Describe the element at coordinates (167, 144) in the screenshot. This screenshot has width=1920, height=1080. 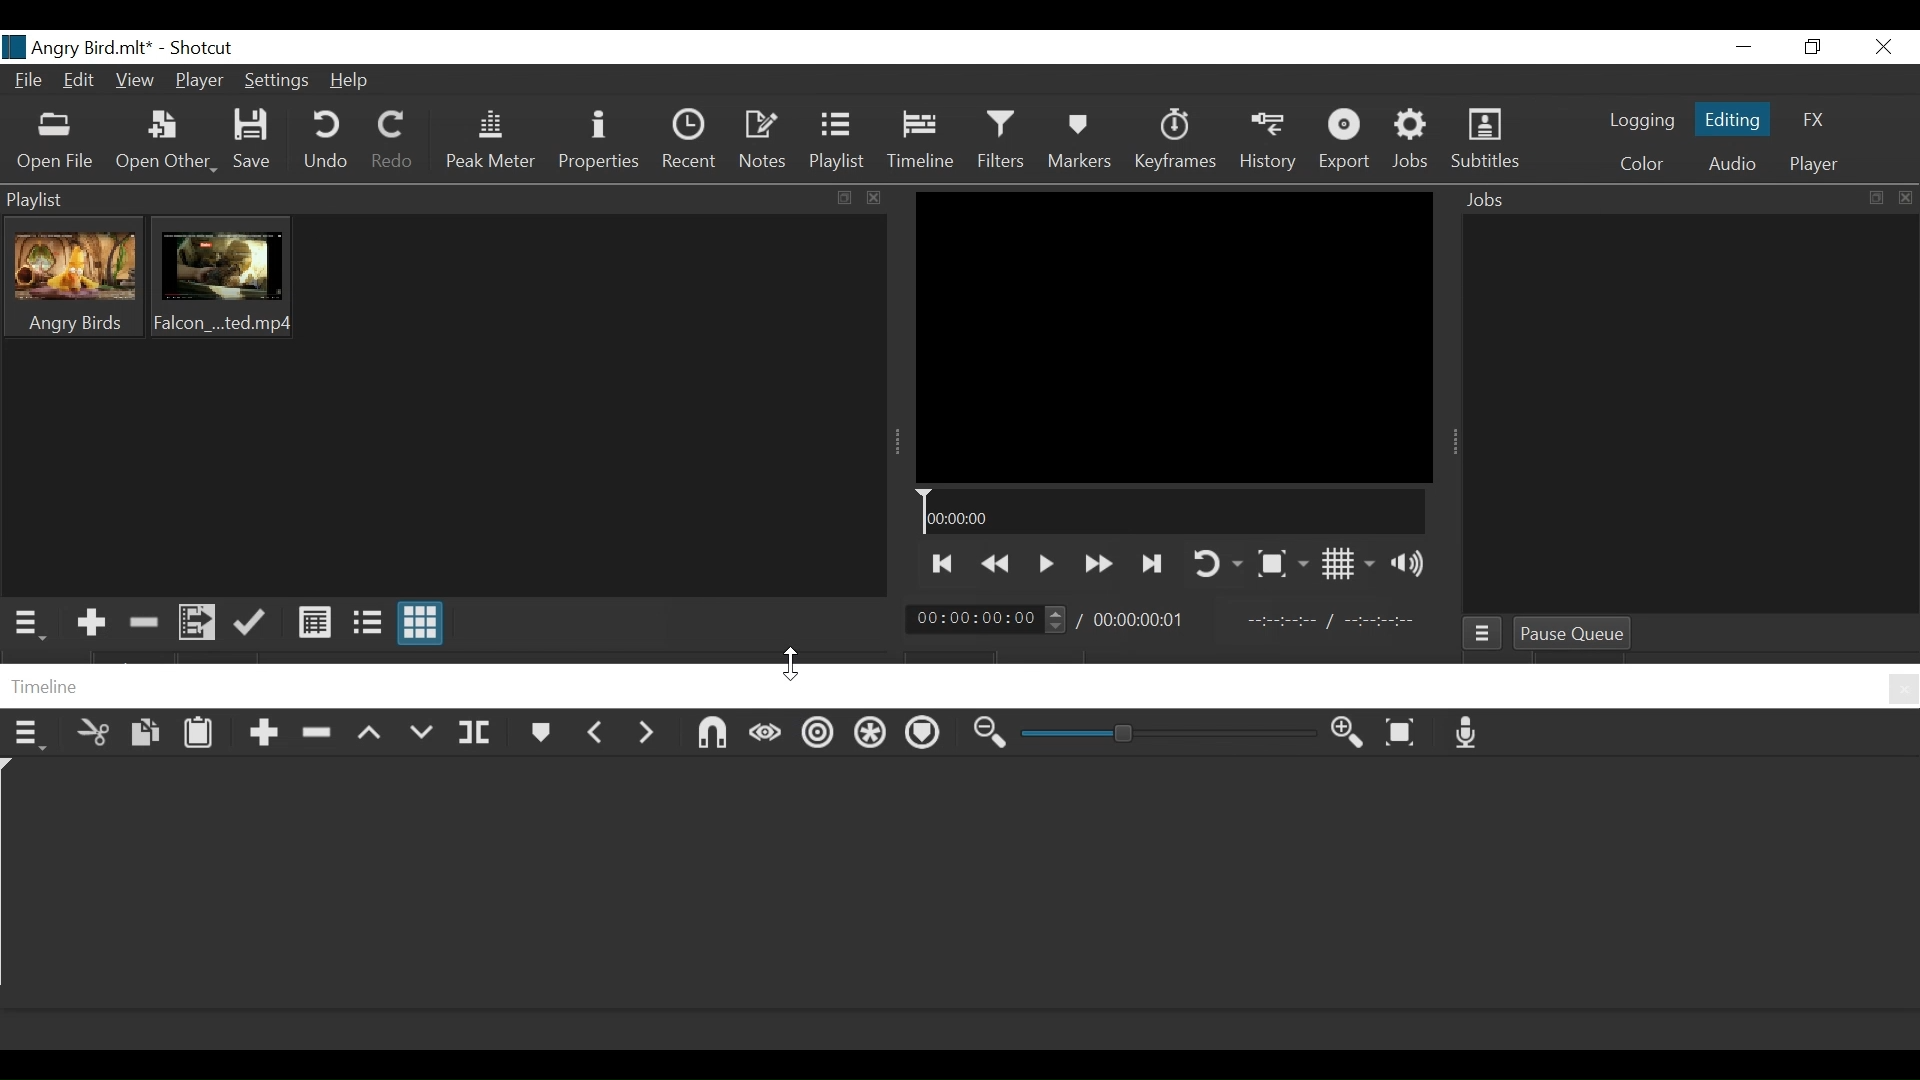
I see `Open Other` at that location.